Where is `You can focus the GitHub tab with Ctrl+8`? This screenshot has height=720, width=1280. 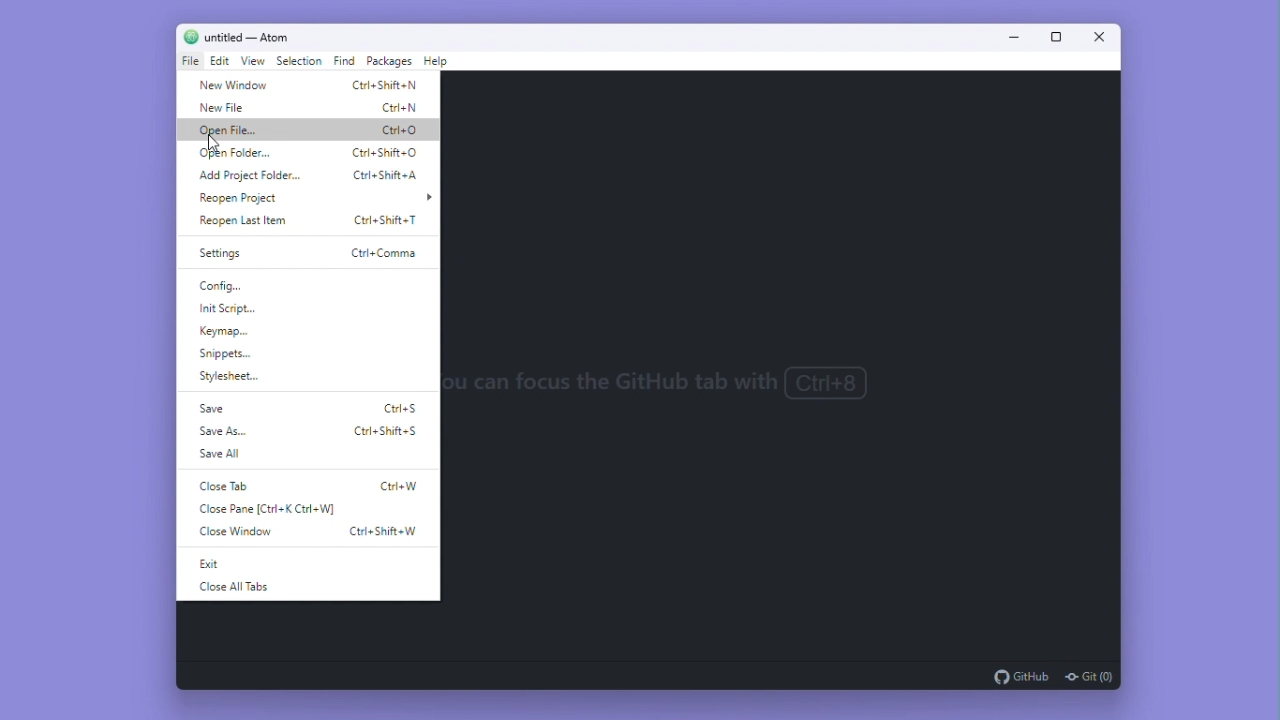 You can focus the GitHub tab with Ctrl+8 is located at coordinates (689, 382).